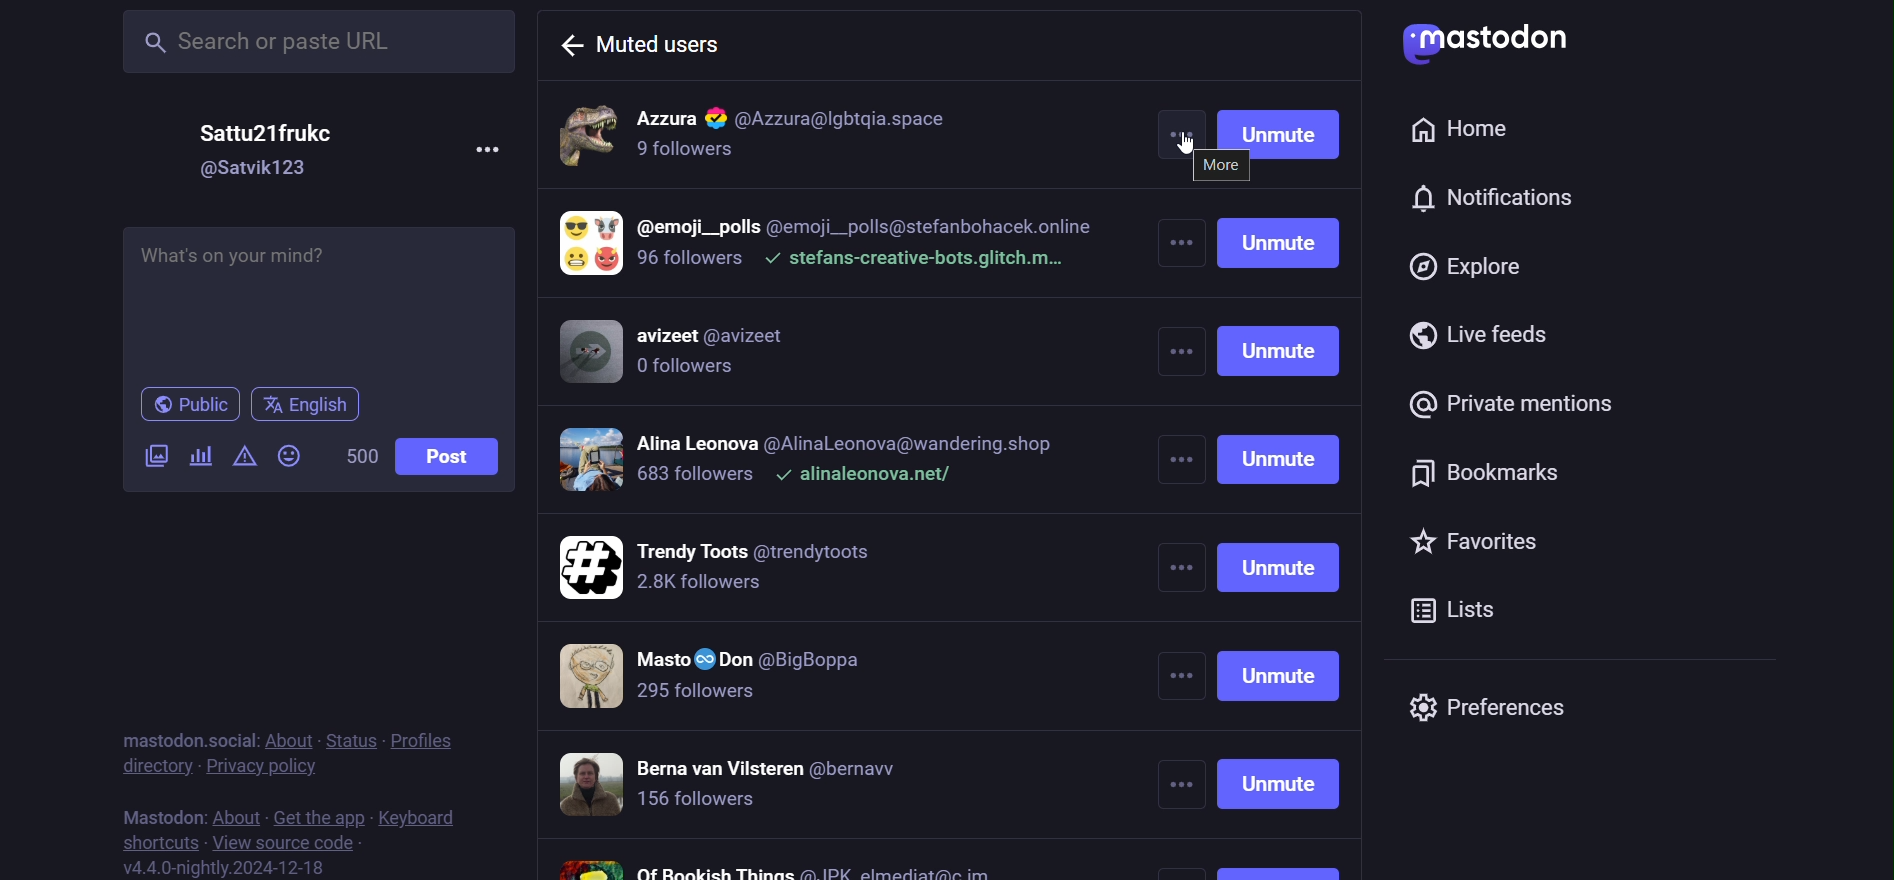 Image resolution: width=1894 pixels, height=880 pixels. Describe the element at coordinates (356, 456) in the screenshot. I see `word limit` at that location.